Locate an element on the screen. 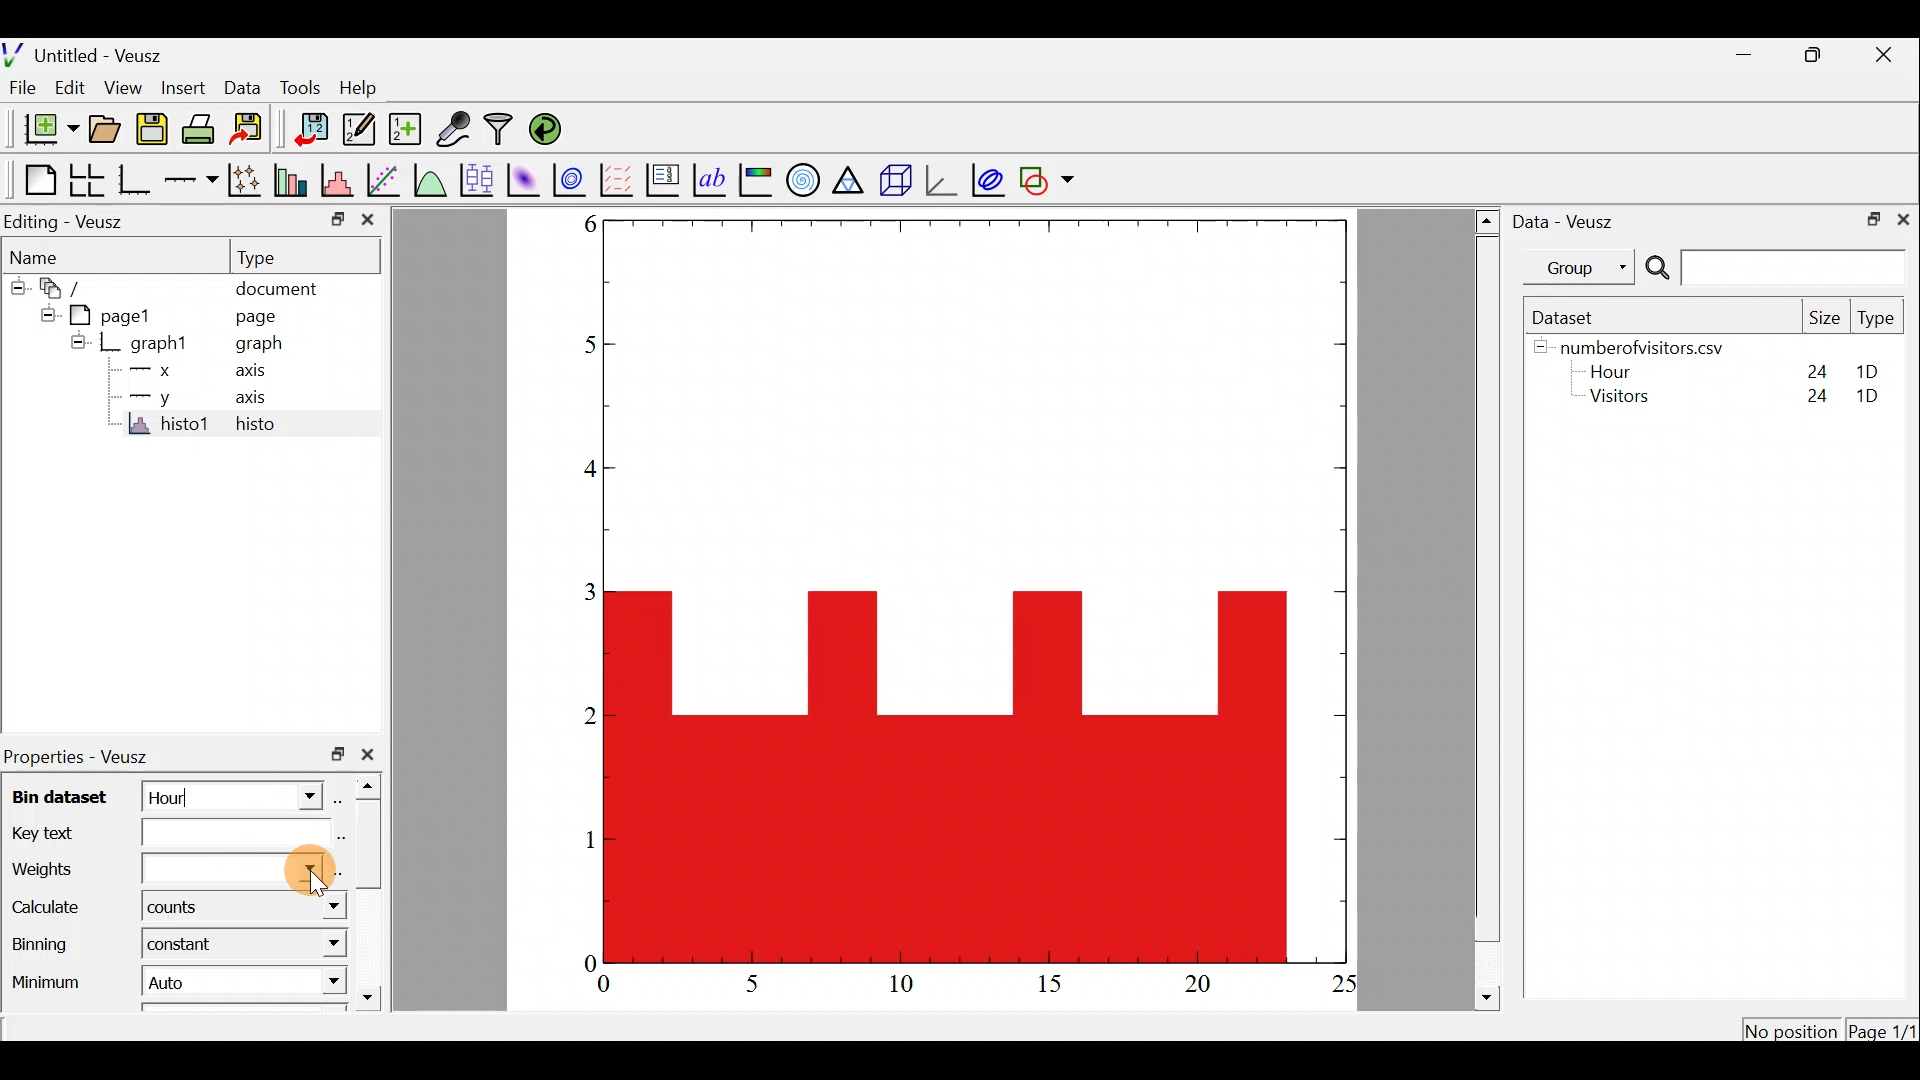  numberofvisitors.csv is located at coordinates (1654, 344).